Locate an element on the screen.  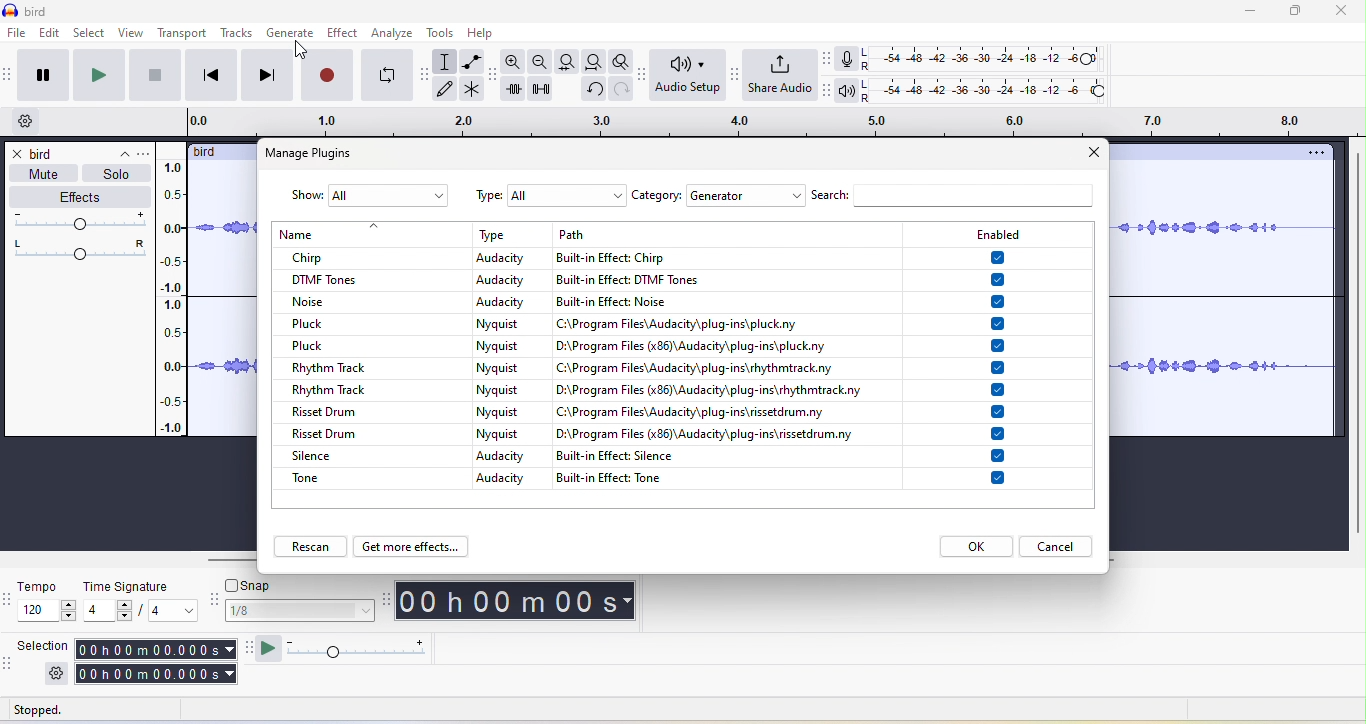
audacity transport toolbar  is located at coordinates (9, 78).